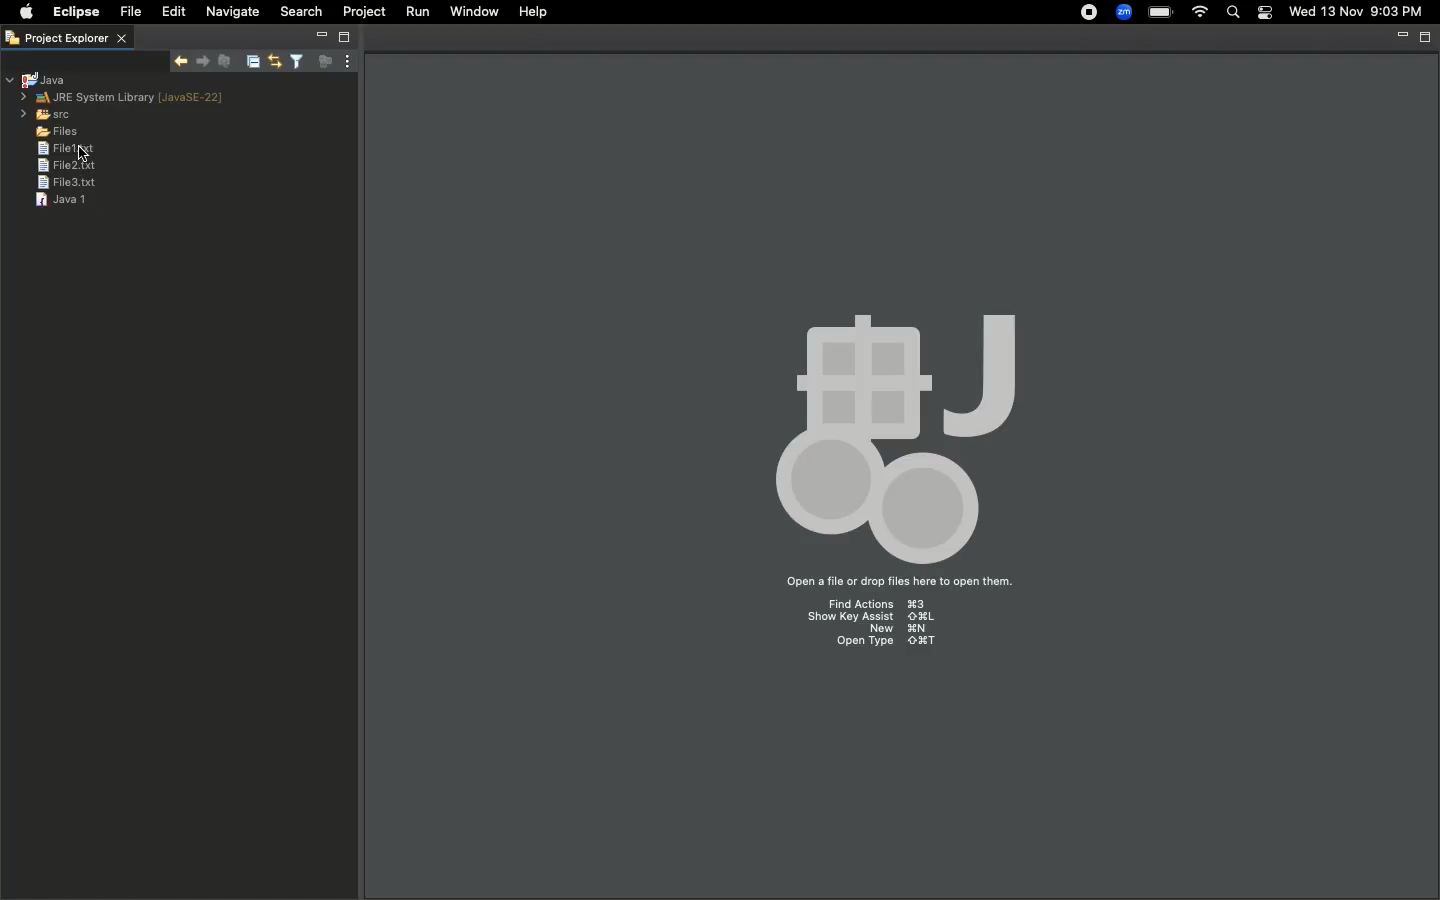 Image resolution: width=1440 pixels, height=900 pixels. Describe the element at coordinates (1267, 12) in the screenshot. I see `Notification` at that location.